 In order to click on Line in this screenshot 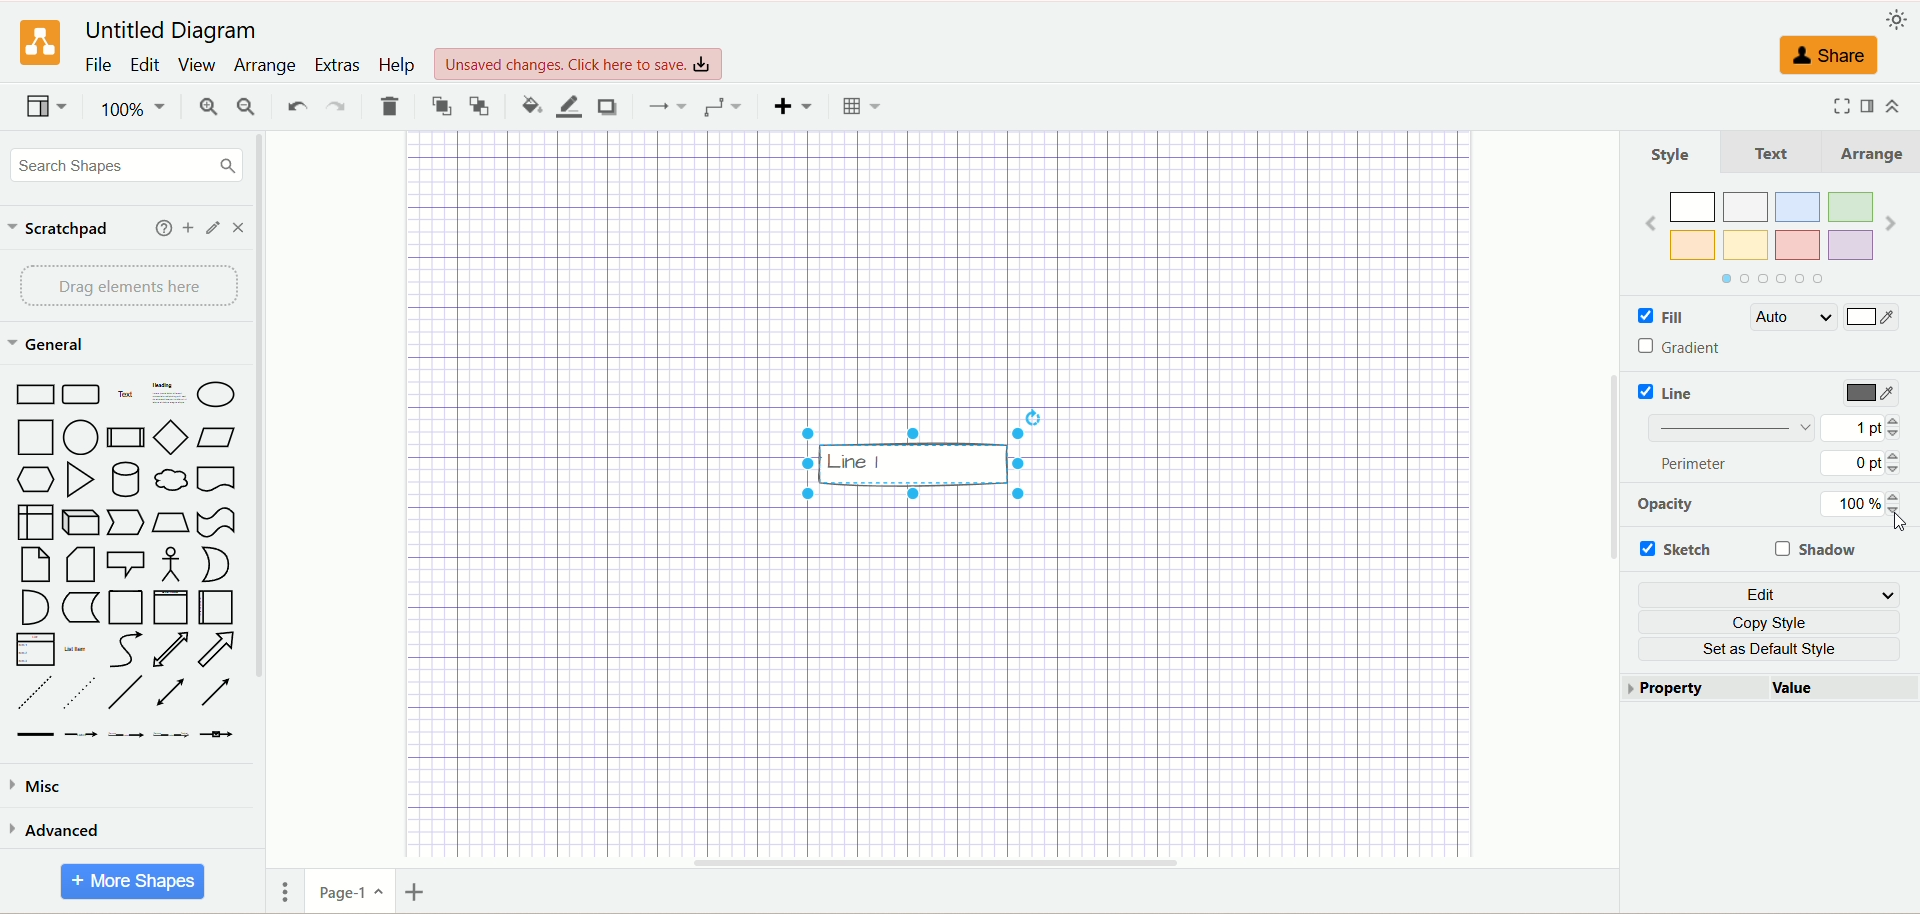, I will do `click(126, 694)`.